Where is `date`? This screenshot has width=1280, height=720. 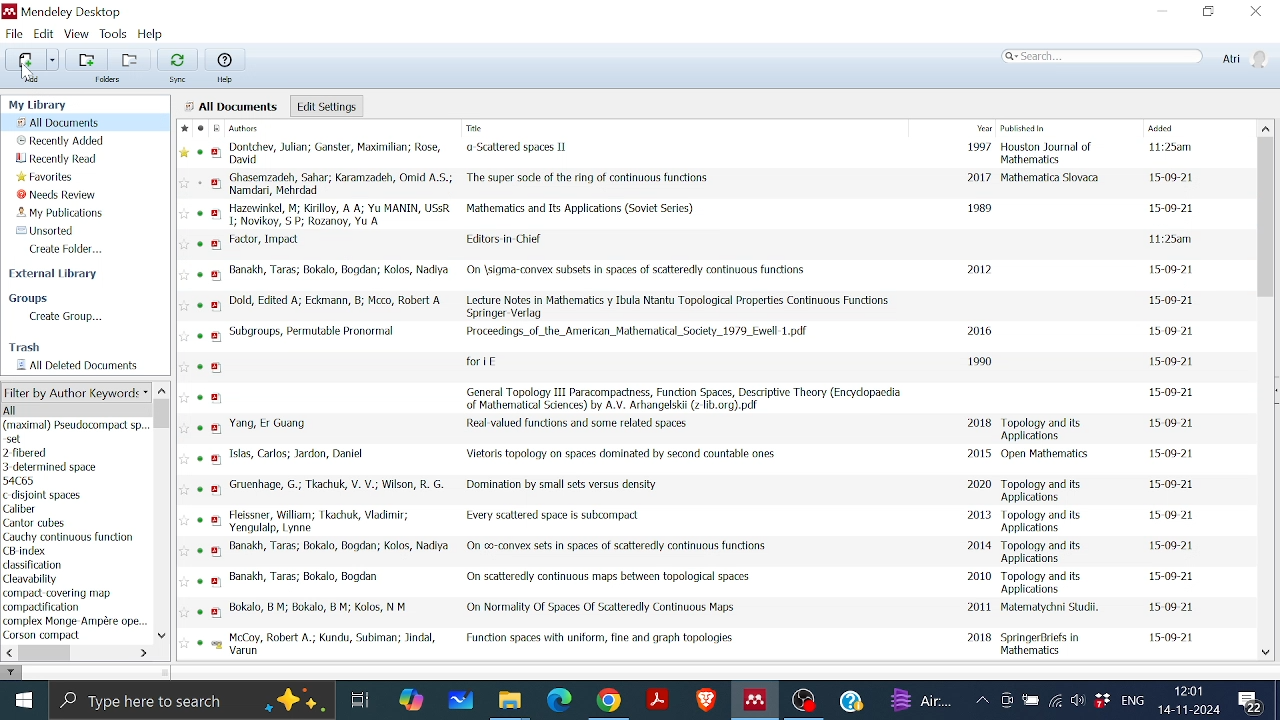
date is located at coordinates (1168, 269).